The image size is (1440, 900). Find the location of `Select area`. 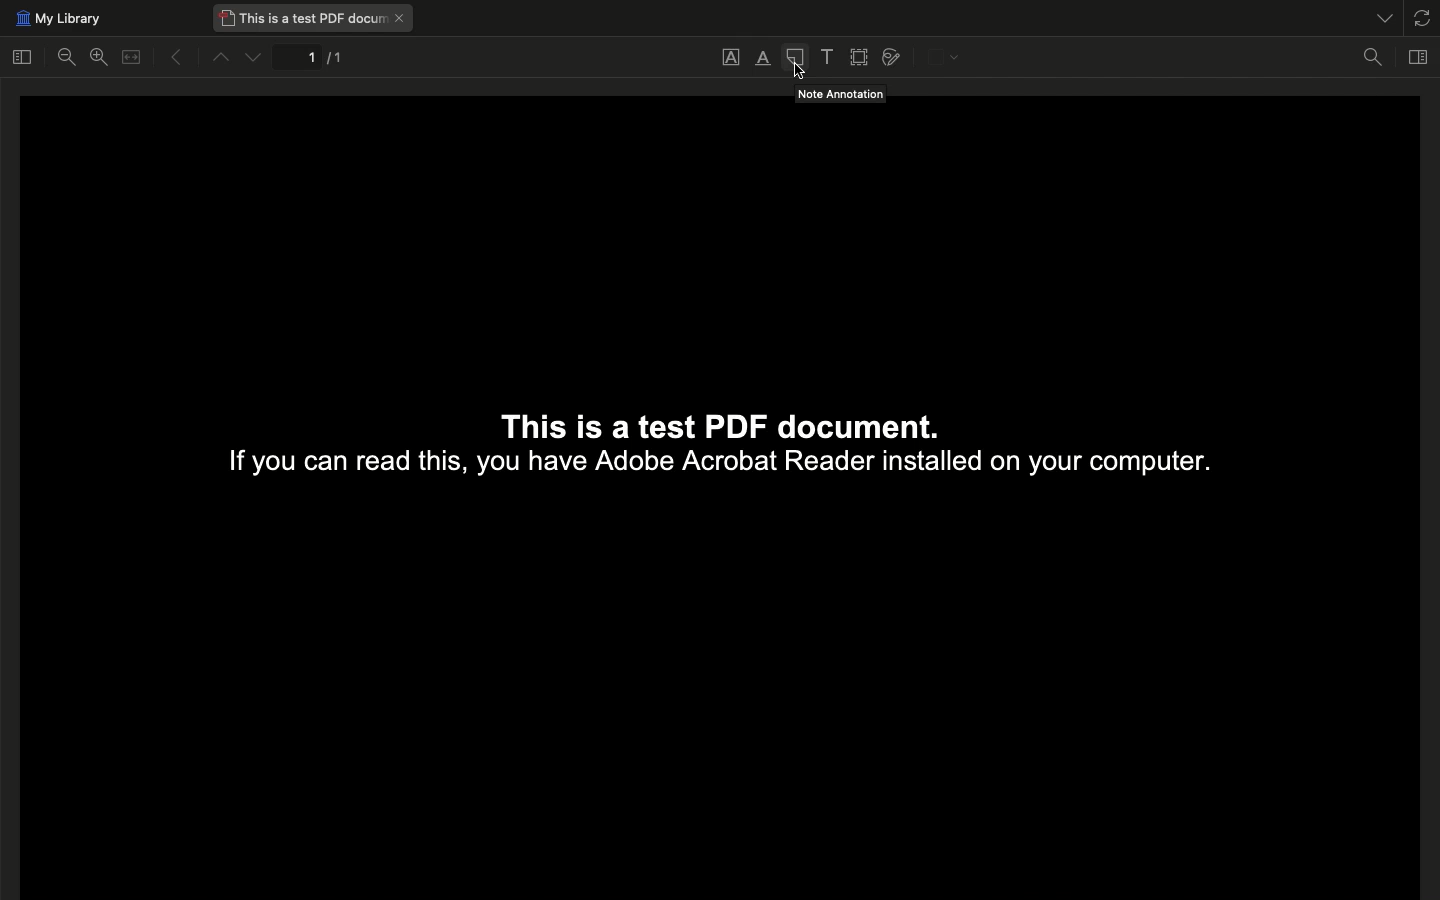

Select area is located at coordinates (861, 58).